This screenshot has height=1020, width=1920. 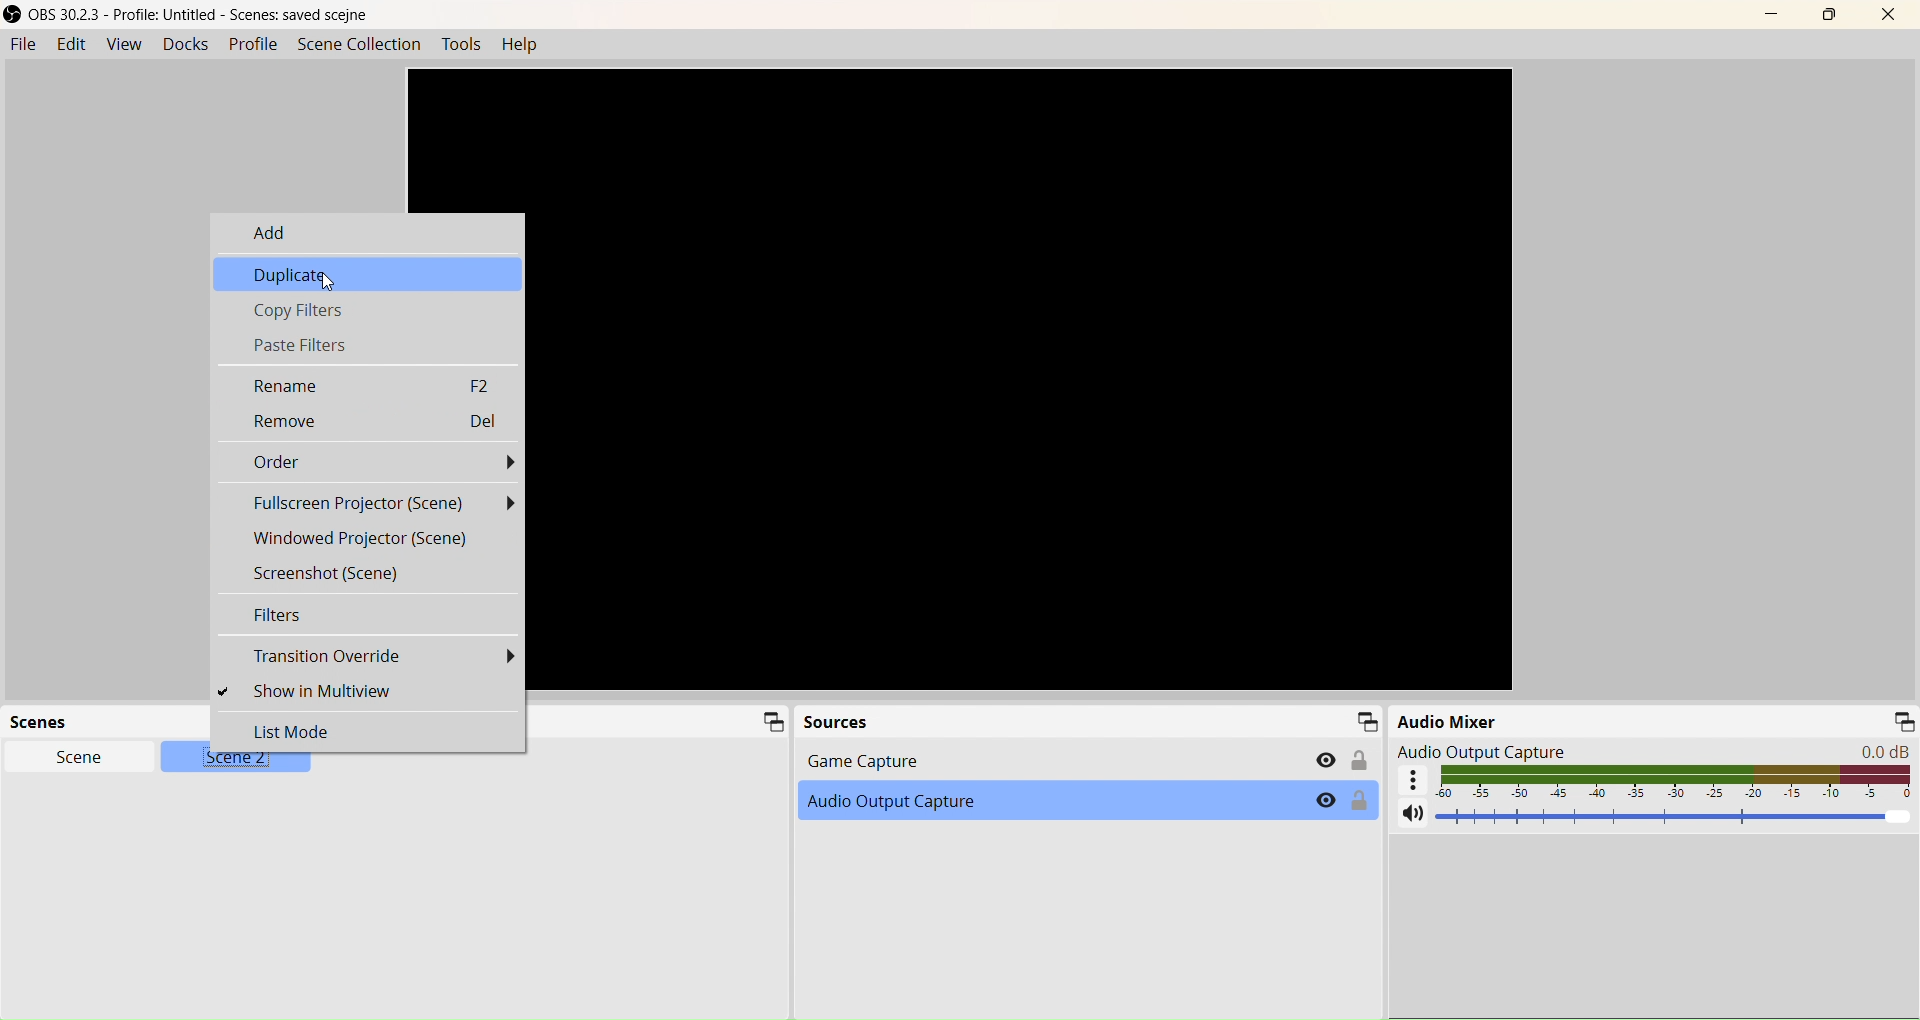 I want to click on Add, so click(x=366, y=233).